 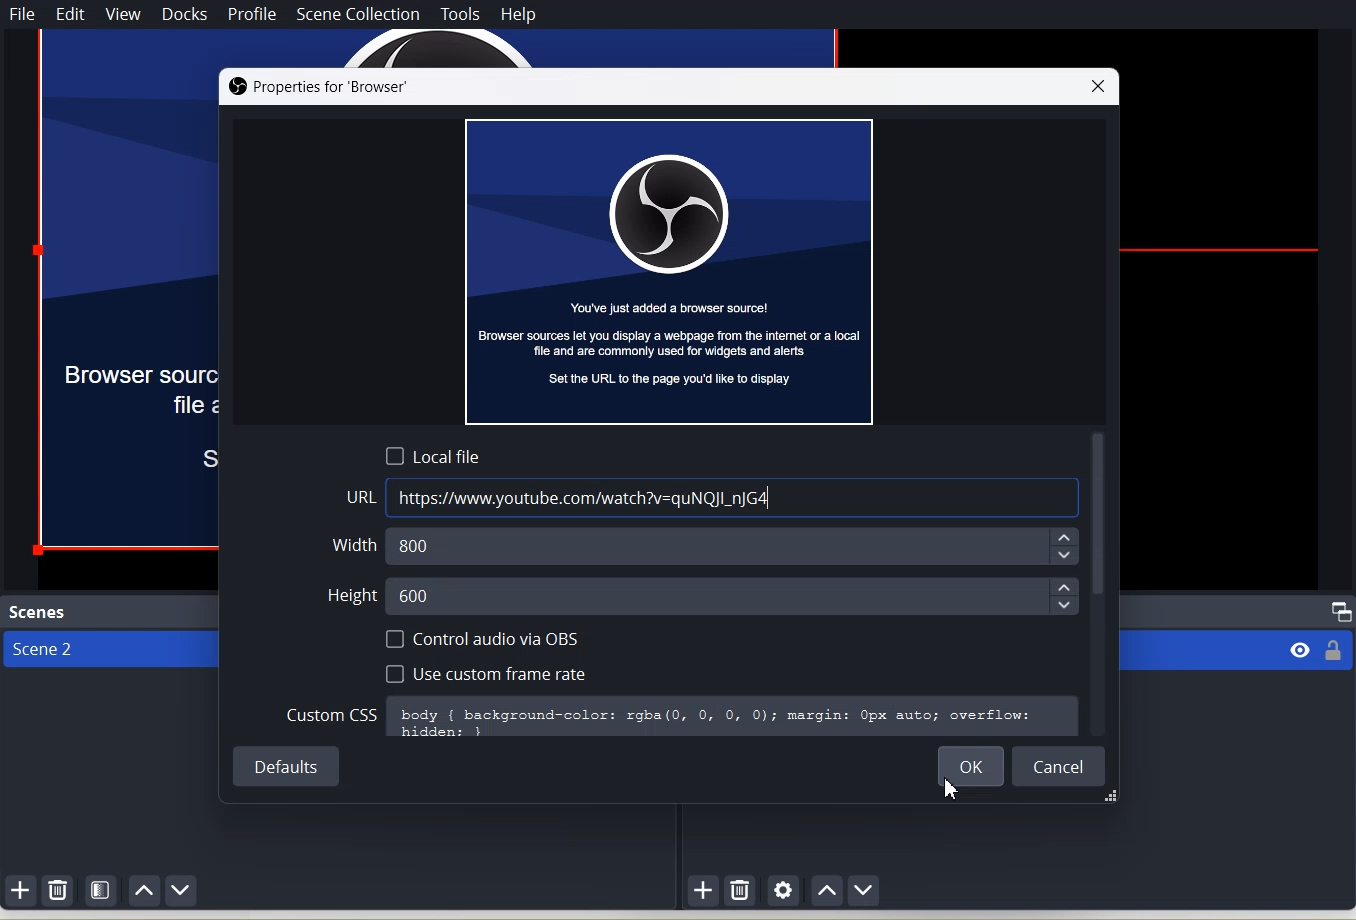 What do you see at coordinates (40, 612) in the screenshot?
I see `Text` at bounding box center [40, 612].